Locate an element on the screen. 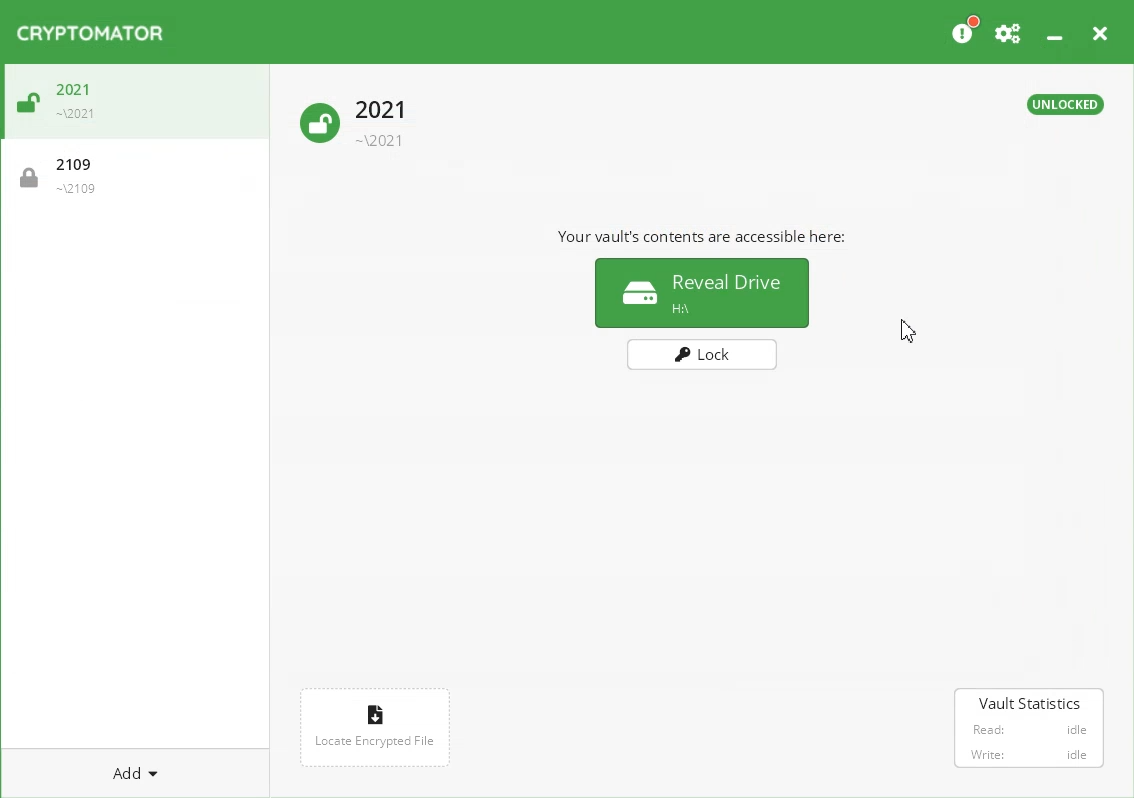 This screenshot has width=1134, height=798. Close is located at coordinates (1099, 33).